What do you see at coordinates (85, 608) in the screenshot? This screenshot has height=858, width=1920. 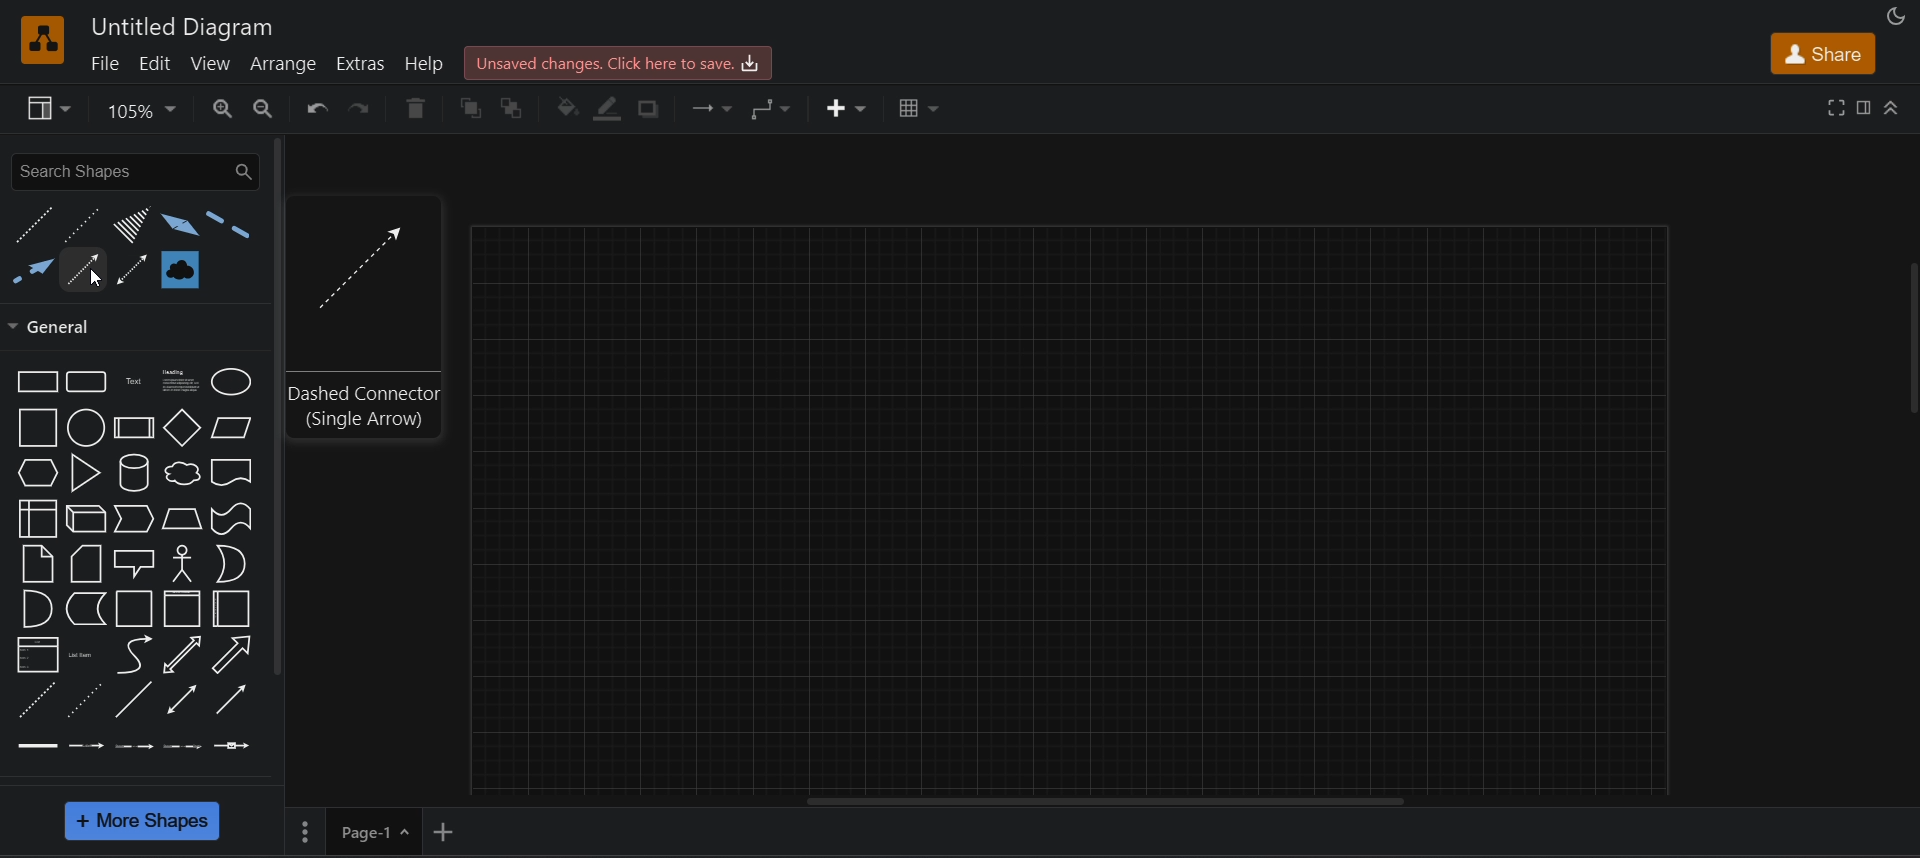 I see `data storage` at bounding box center [85, 608].